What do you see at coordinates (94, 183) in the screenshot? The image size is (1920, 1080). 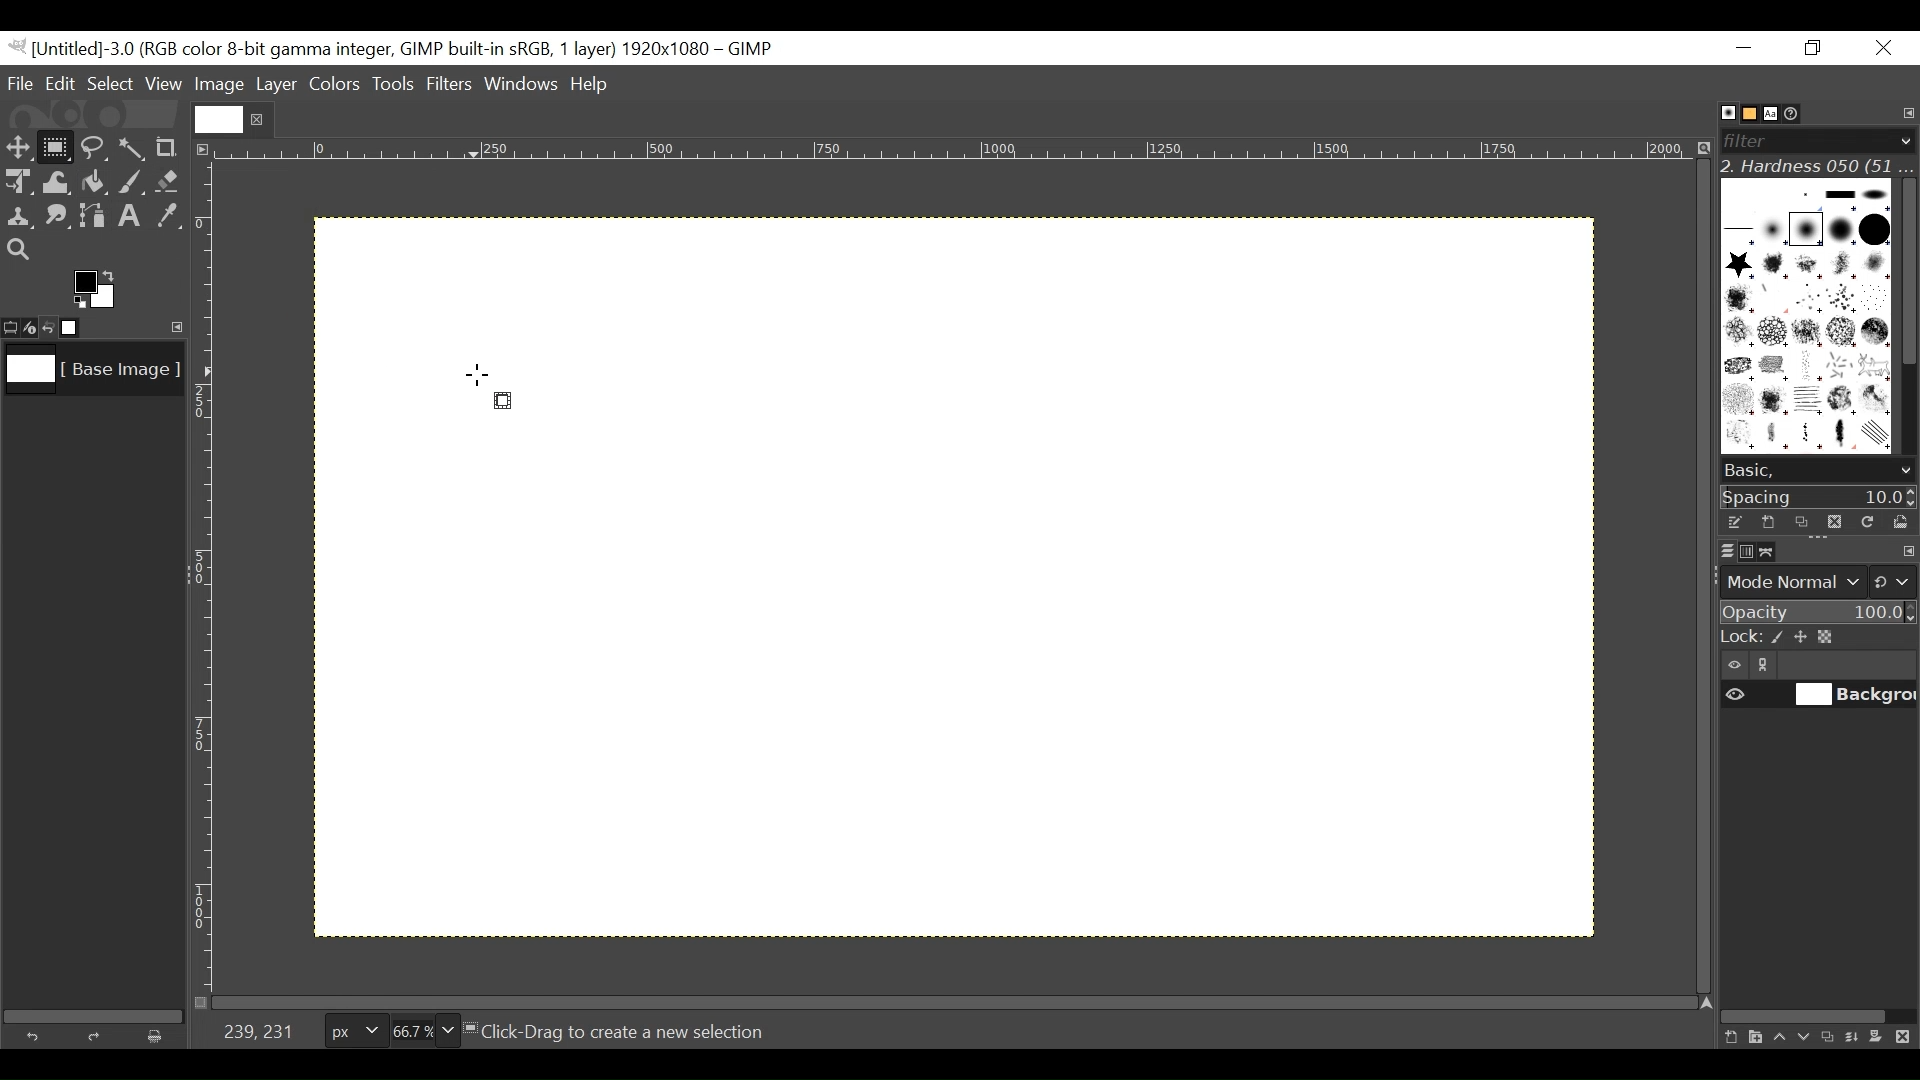 I see `Bucket Fill tool` at bounding box center [94, 183].